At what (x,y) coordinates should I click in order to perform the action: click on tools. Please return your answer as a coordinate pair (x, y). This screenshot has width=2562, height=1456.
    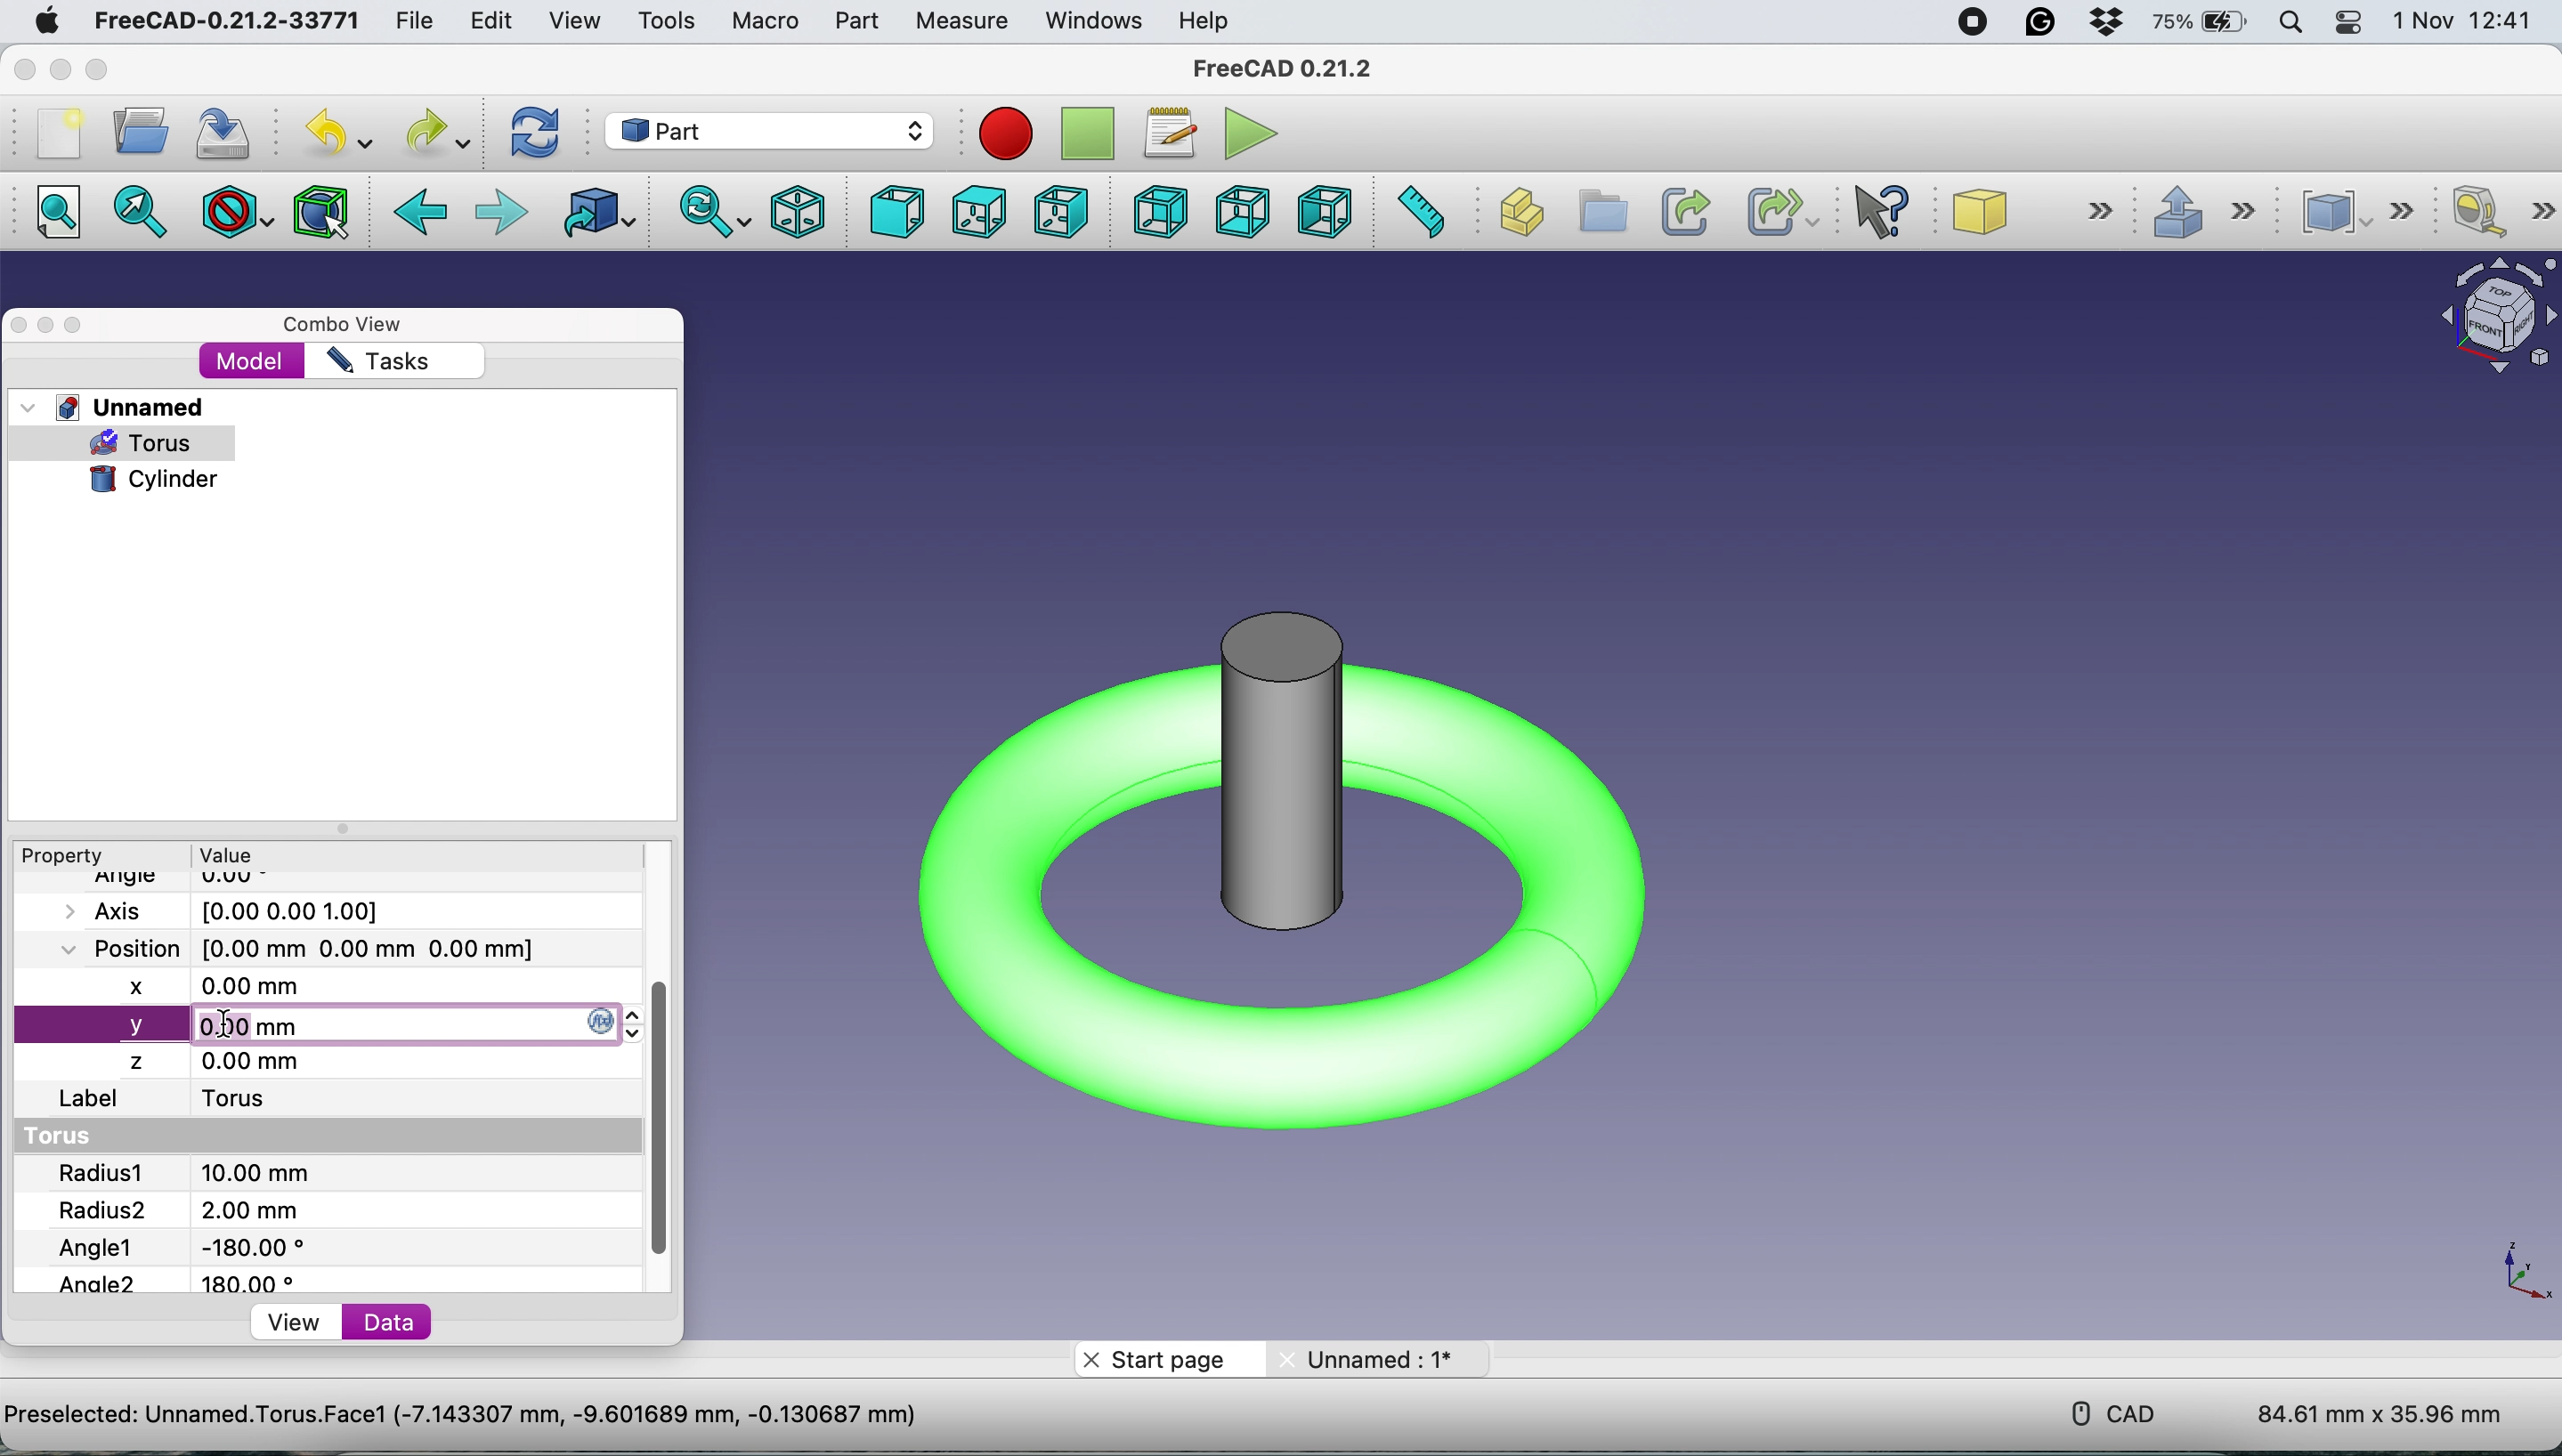
    Looking at the image, I should click on (667, 22).